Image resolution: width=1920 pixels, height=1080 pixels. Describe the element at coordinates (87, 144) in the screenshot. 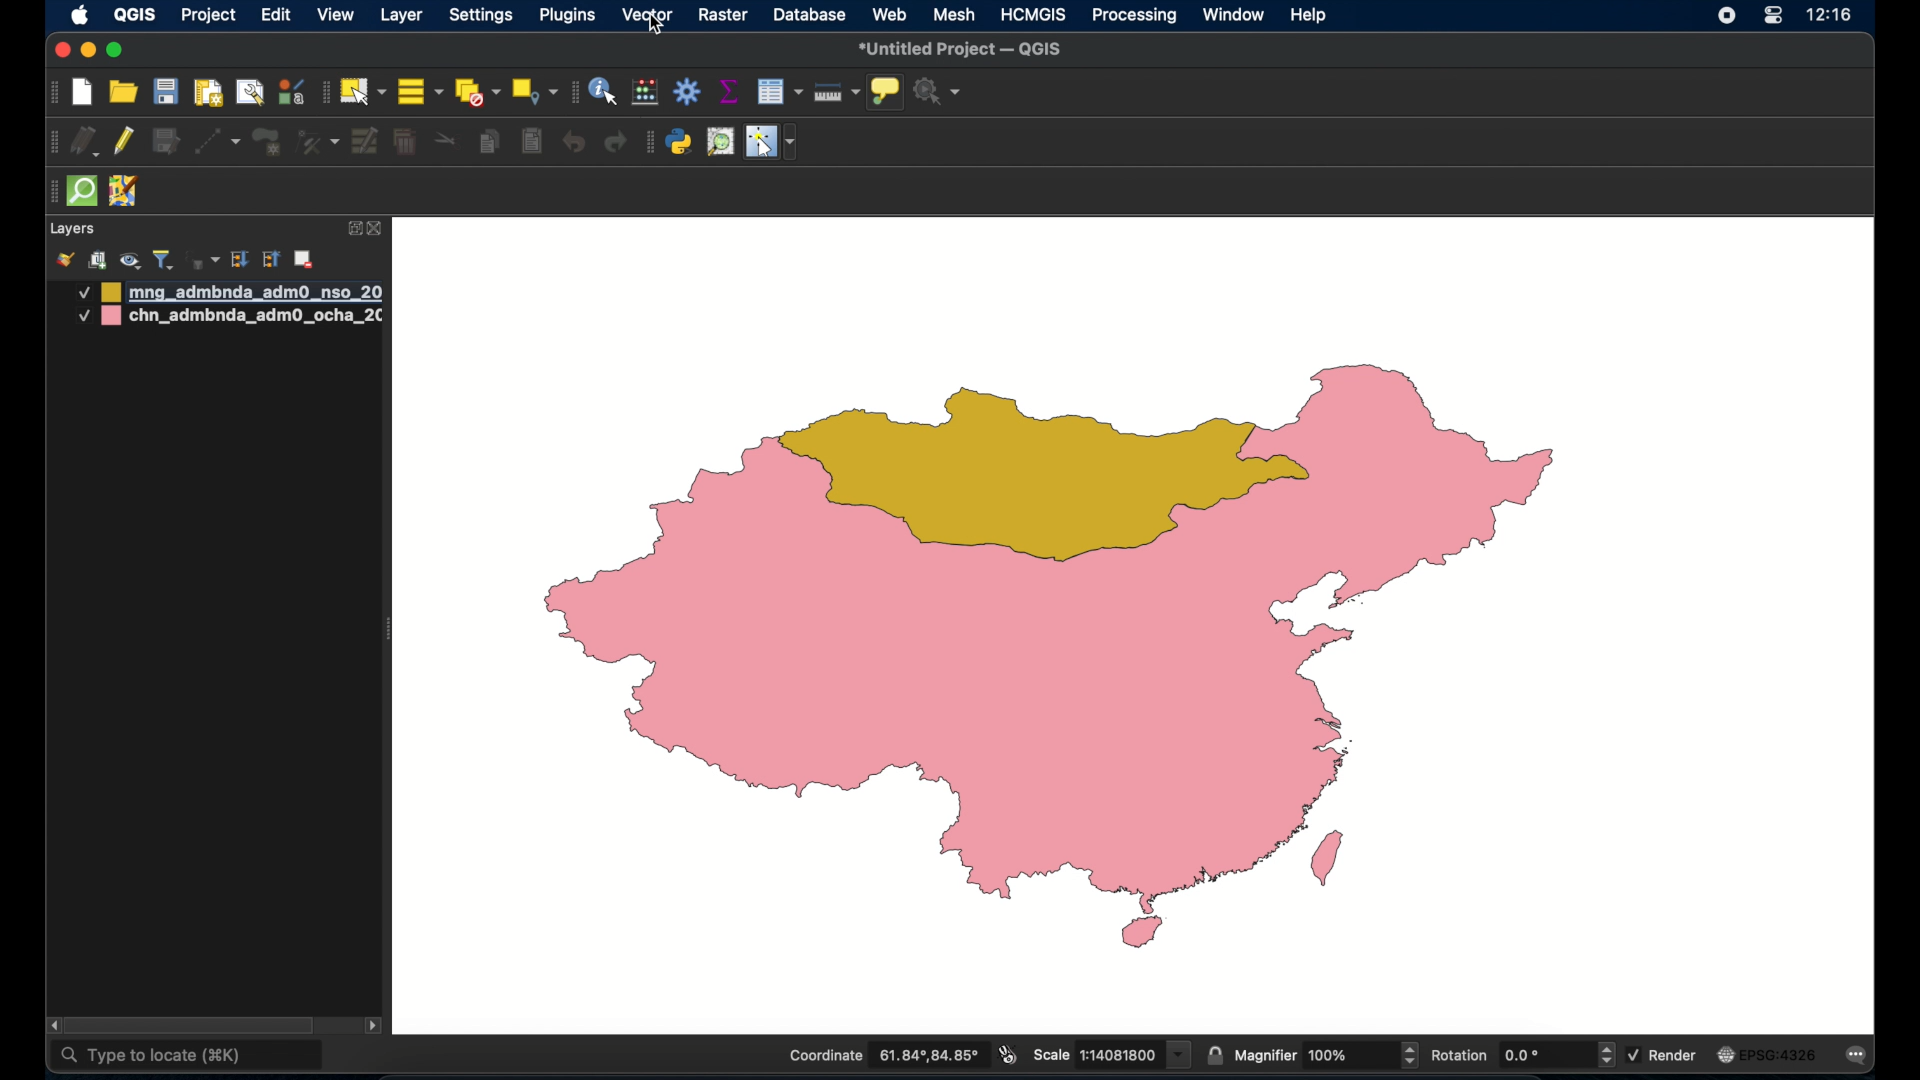

I see `current edits` at that location.